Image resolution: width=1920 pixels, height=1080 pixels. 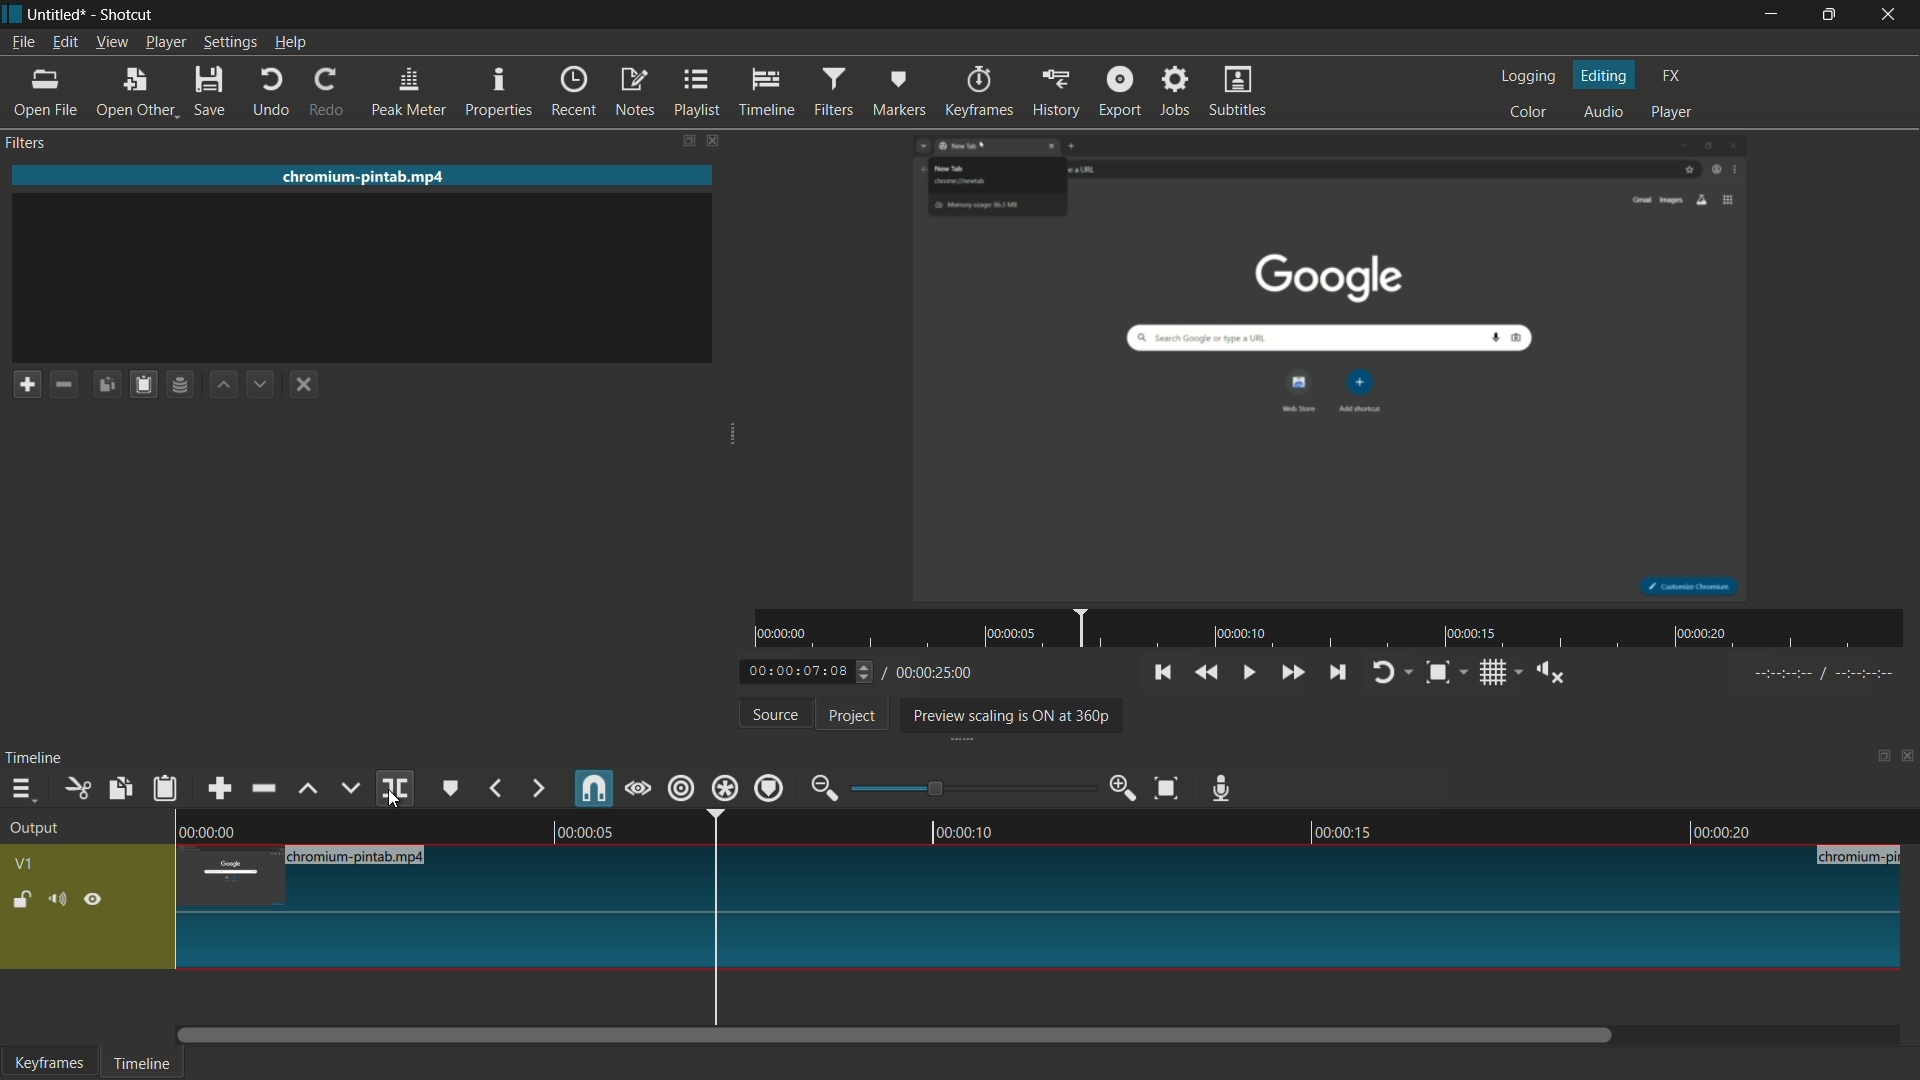 What do you see at coordinates (145, 384) in the screenshot?
I see `paste filters` at bounding box center [145, 384].